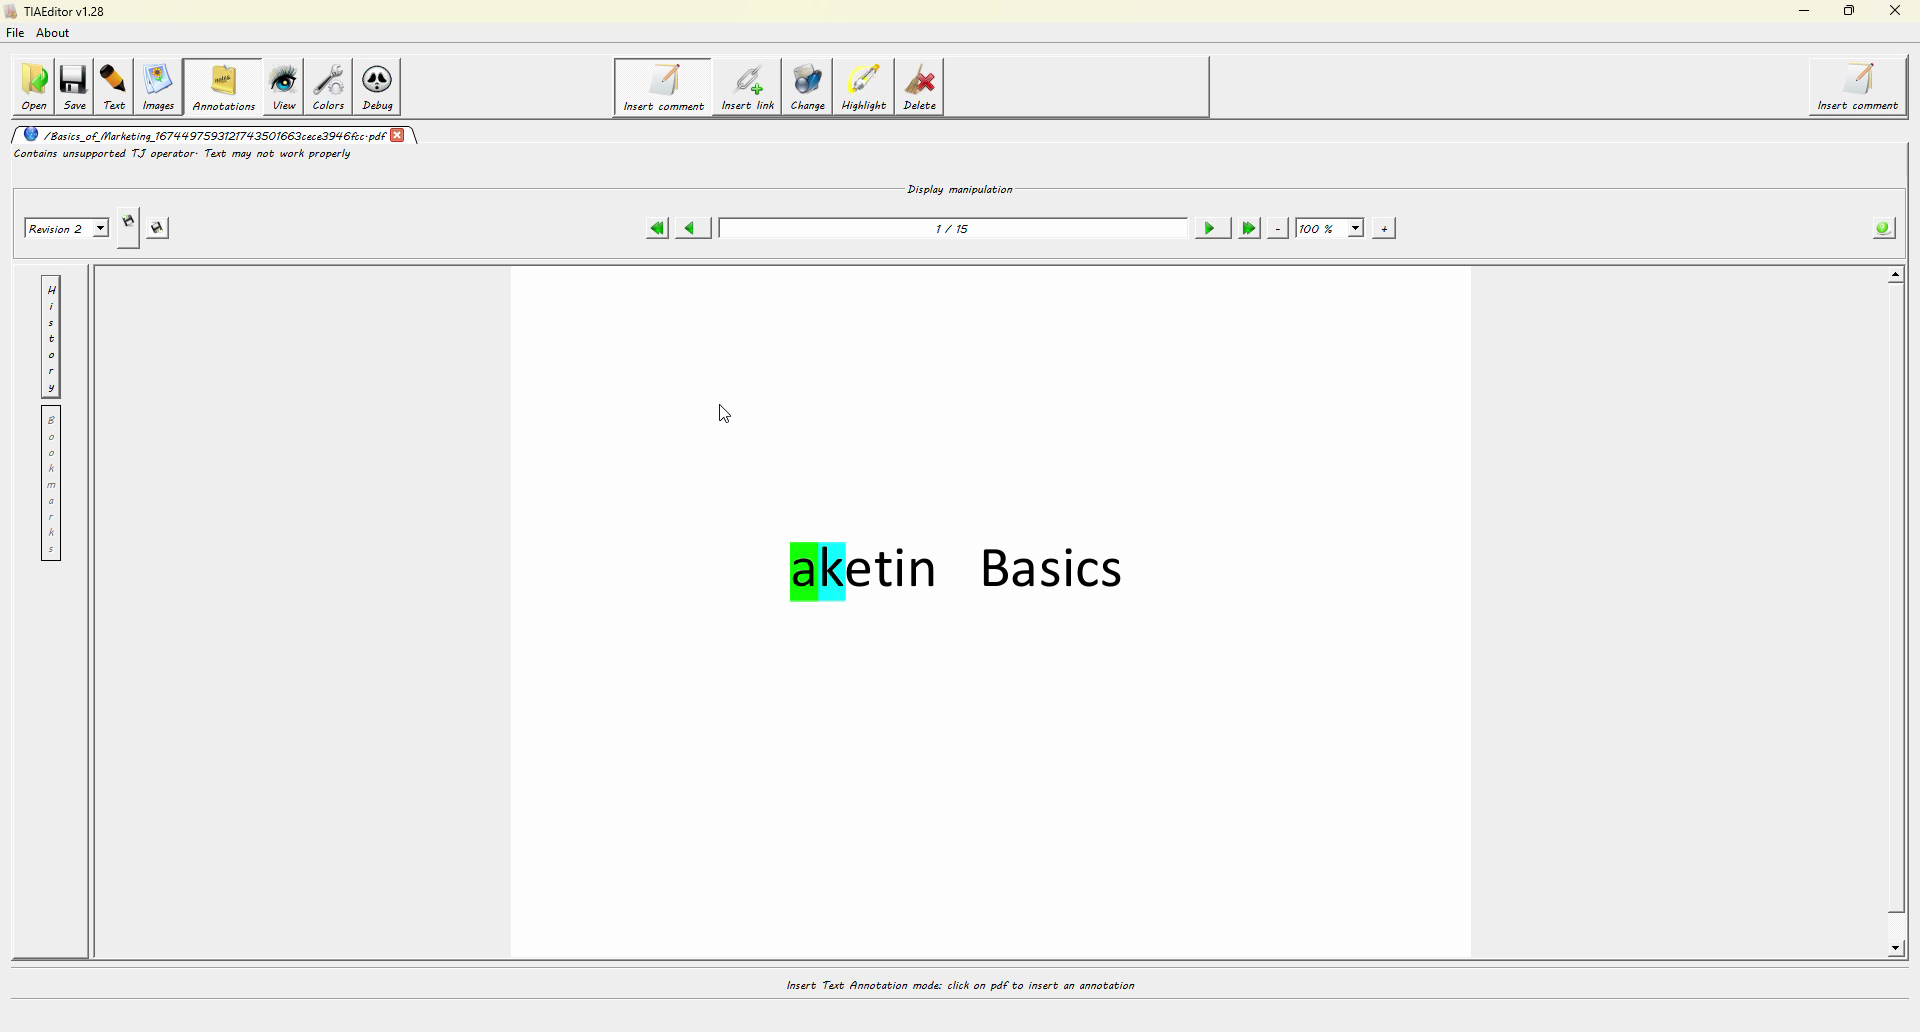 The height and width of the screenshot is (1032, 1920). Describe the element at coordinates (51, 336) in the screenshot. I see `history` at that location.